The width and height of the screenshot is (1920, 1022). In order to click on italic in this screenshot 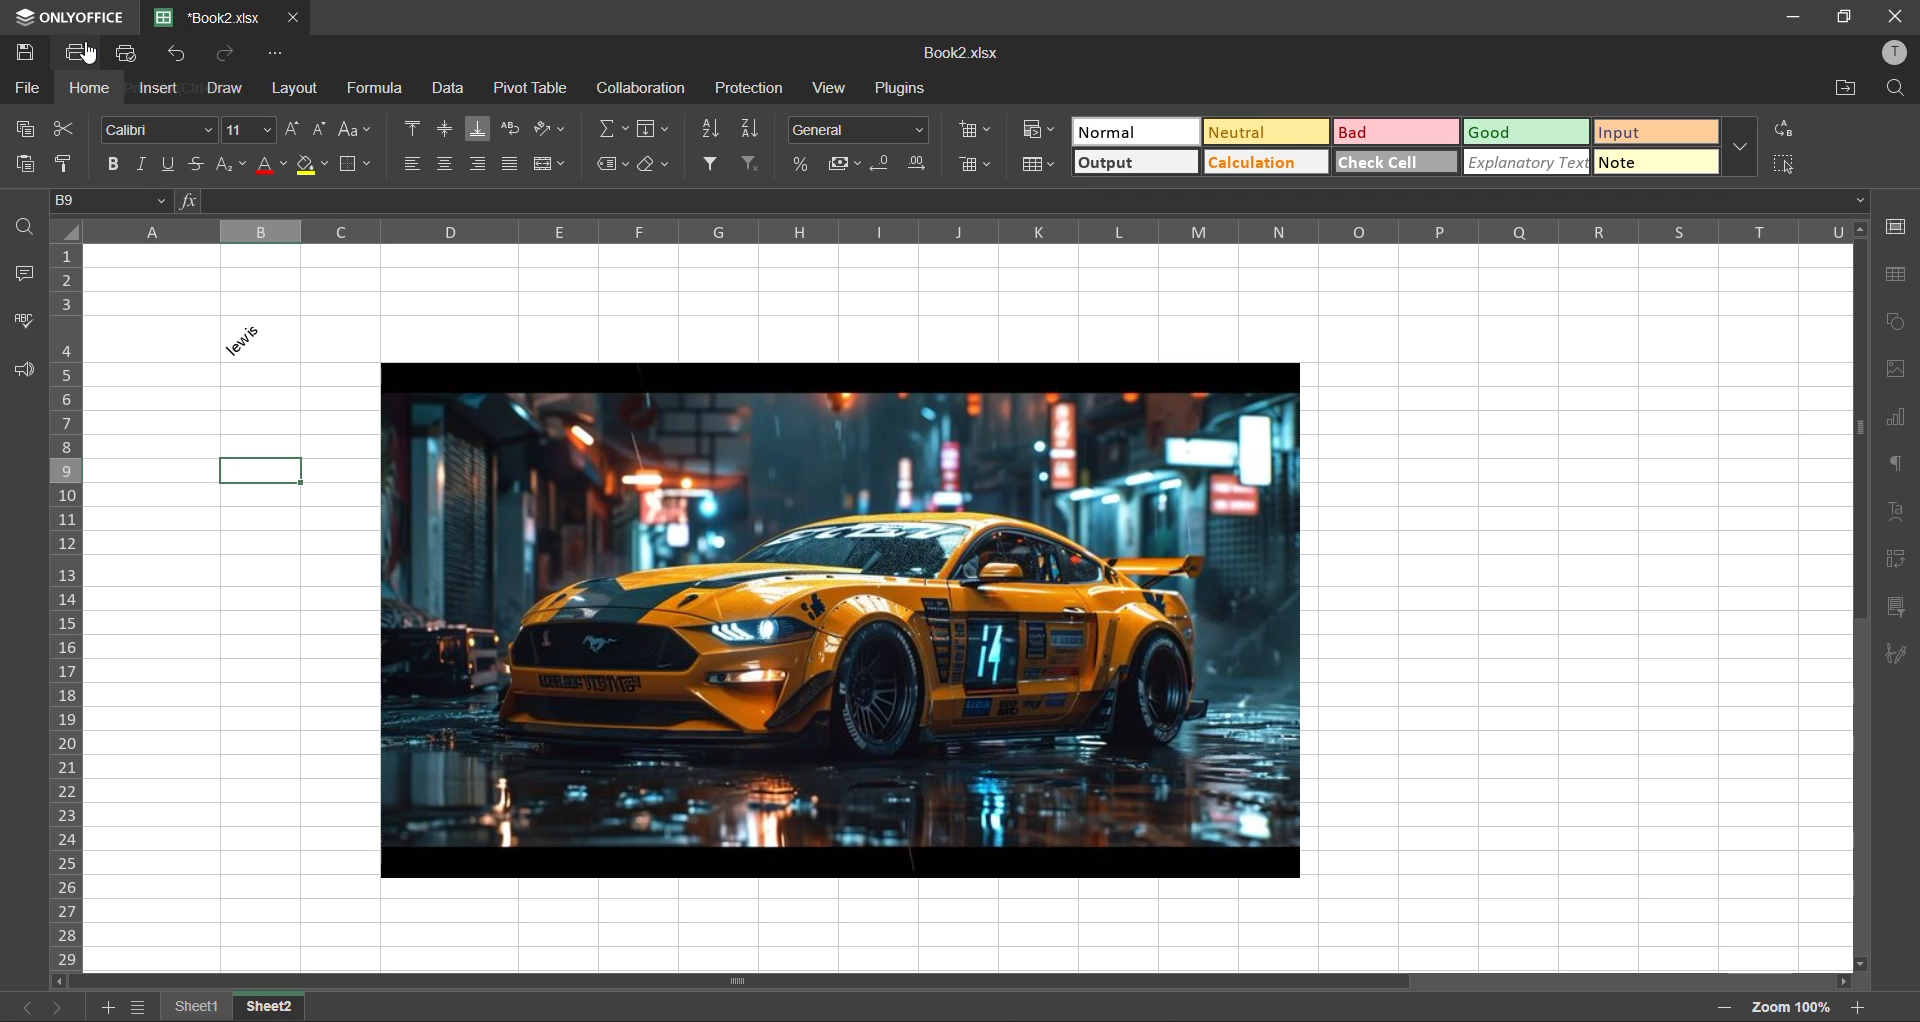, I will do `click(138, 166)`.